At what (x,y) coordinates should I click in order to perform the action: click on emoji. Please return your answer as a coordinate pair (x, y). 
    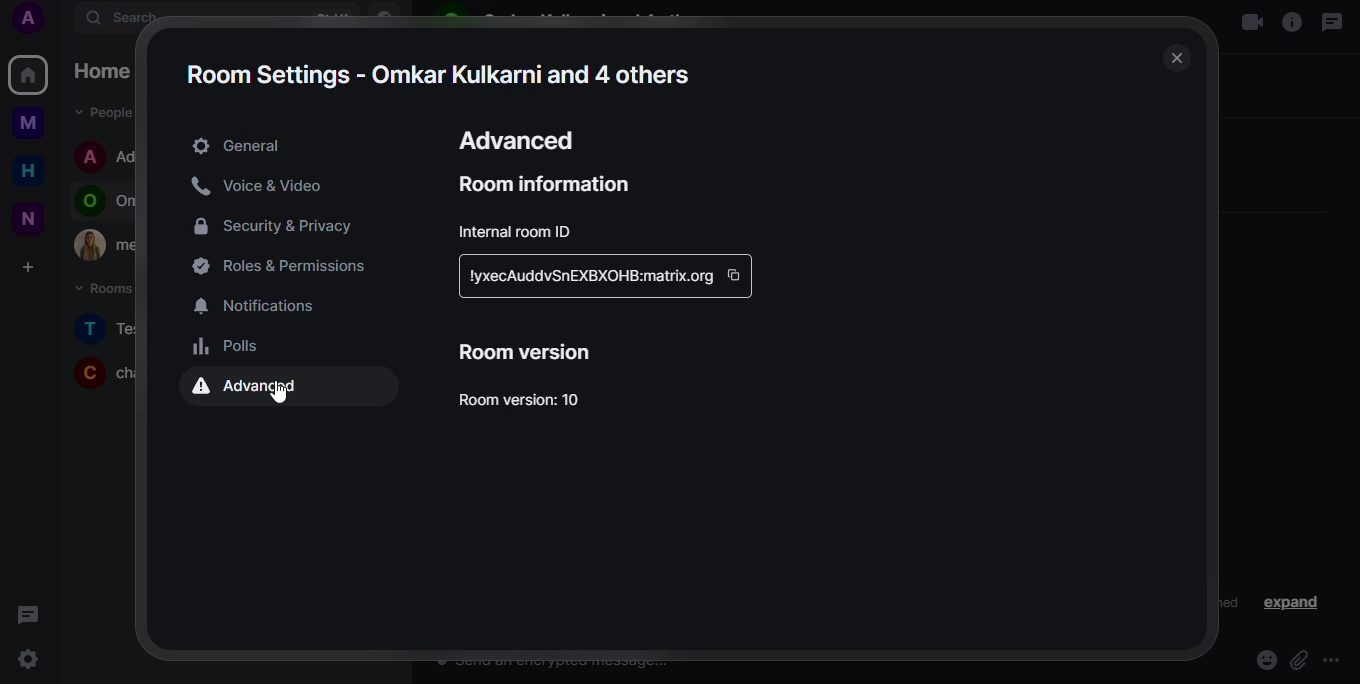
    Looking at the image, I should click on (1266, 658).